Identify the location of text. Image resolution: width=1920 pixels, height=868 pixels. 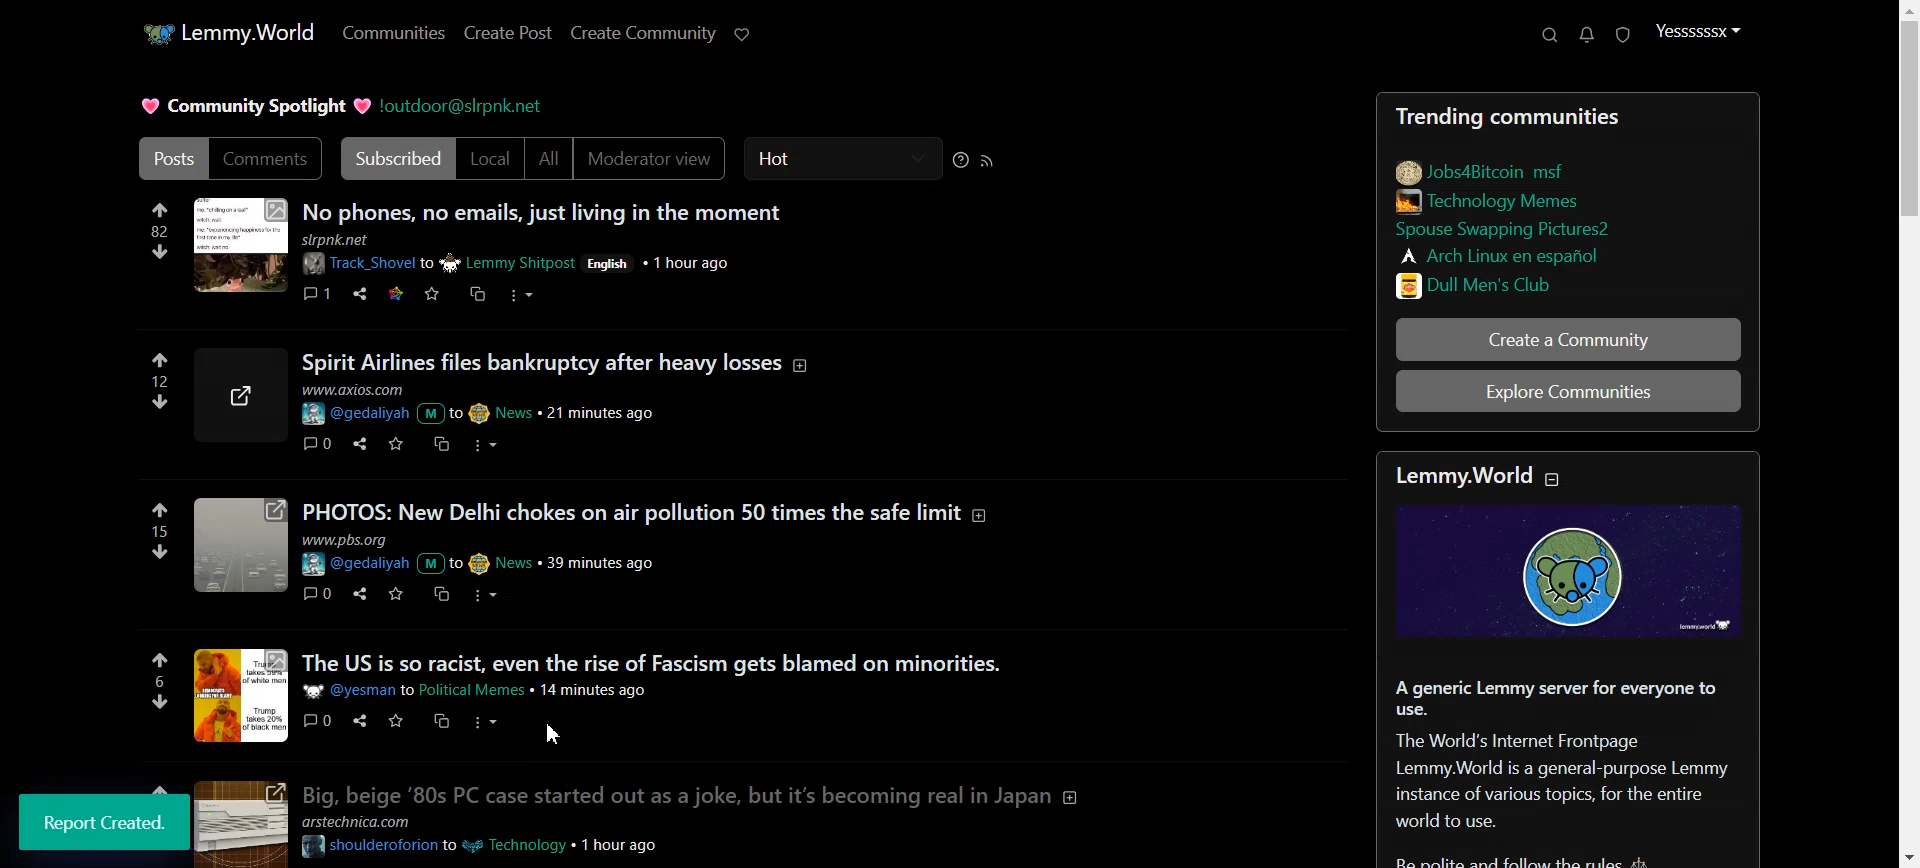
(371, 822).